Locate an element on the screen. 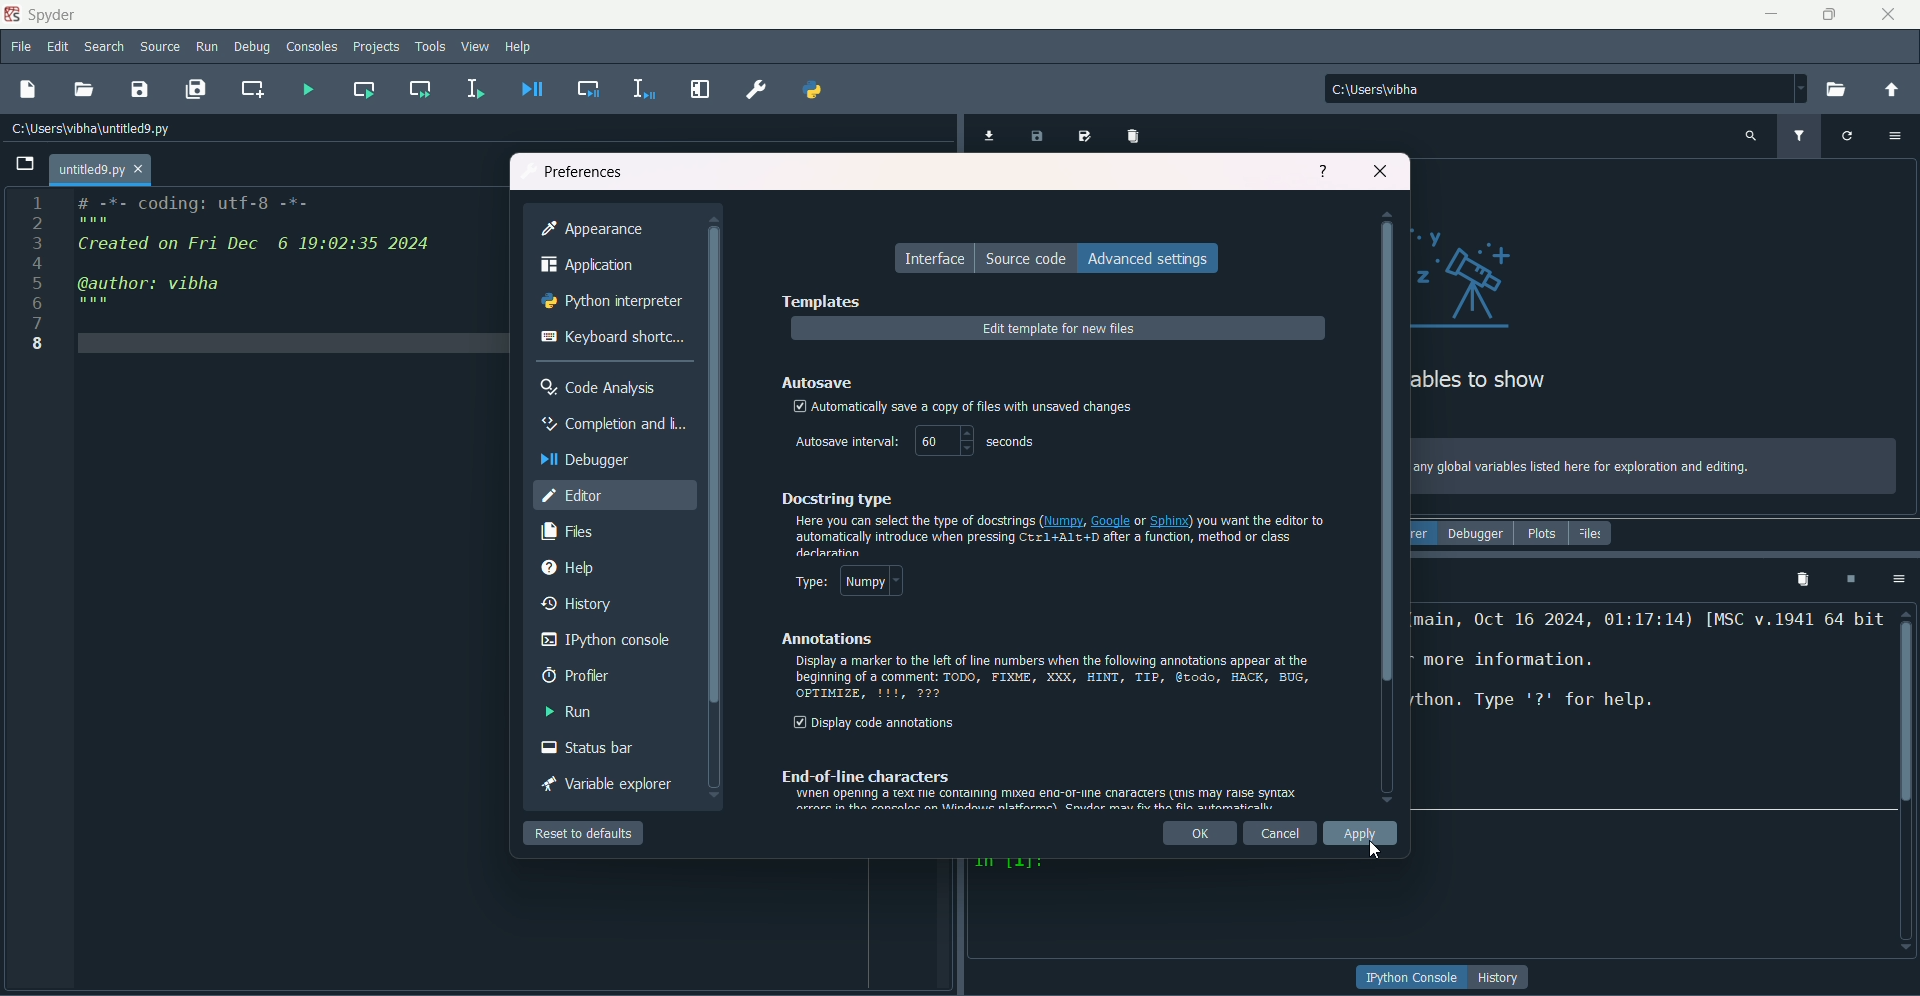 This screenshot has height=996, width=1920. display annotations is located at coordinates (875, 724).